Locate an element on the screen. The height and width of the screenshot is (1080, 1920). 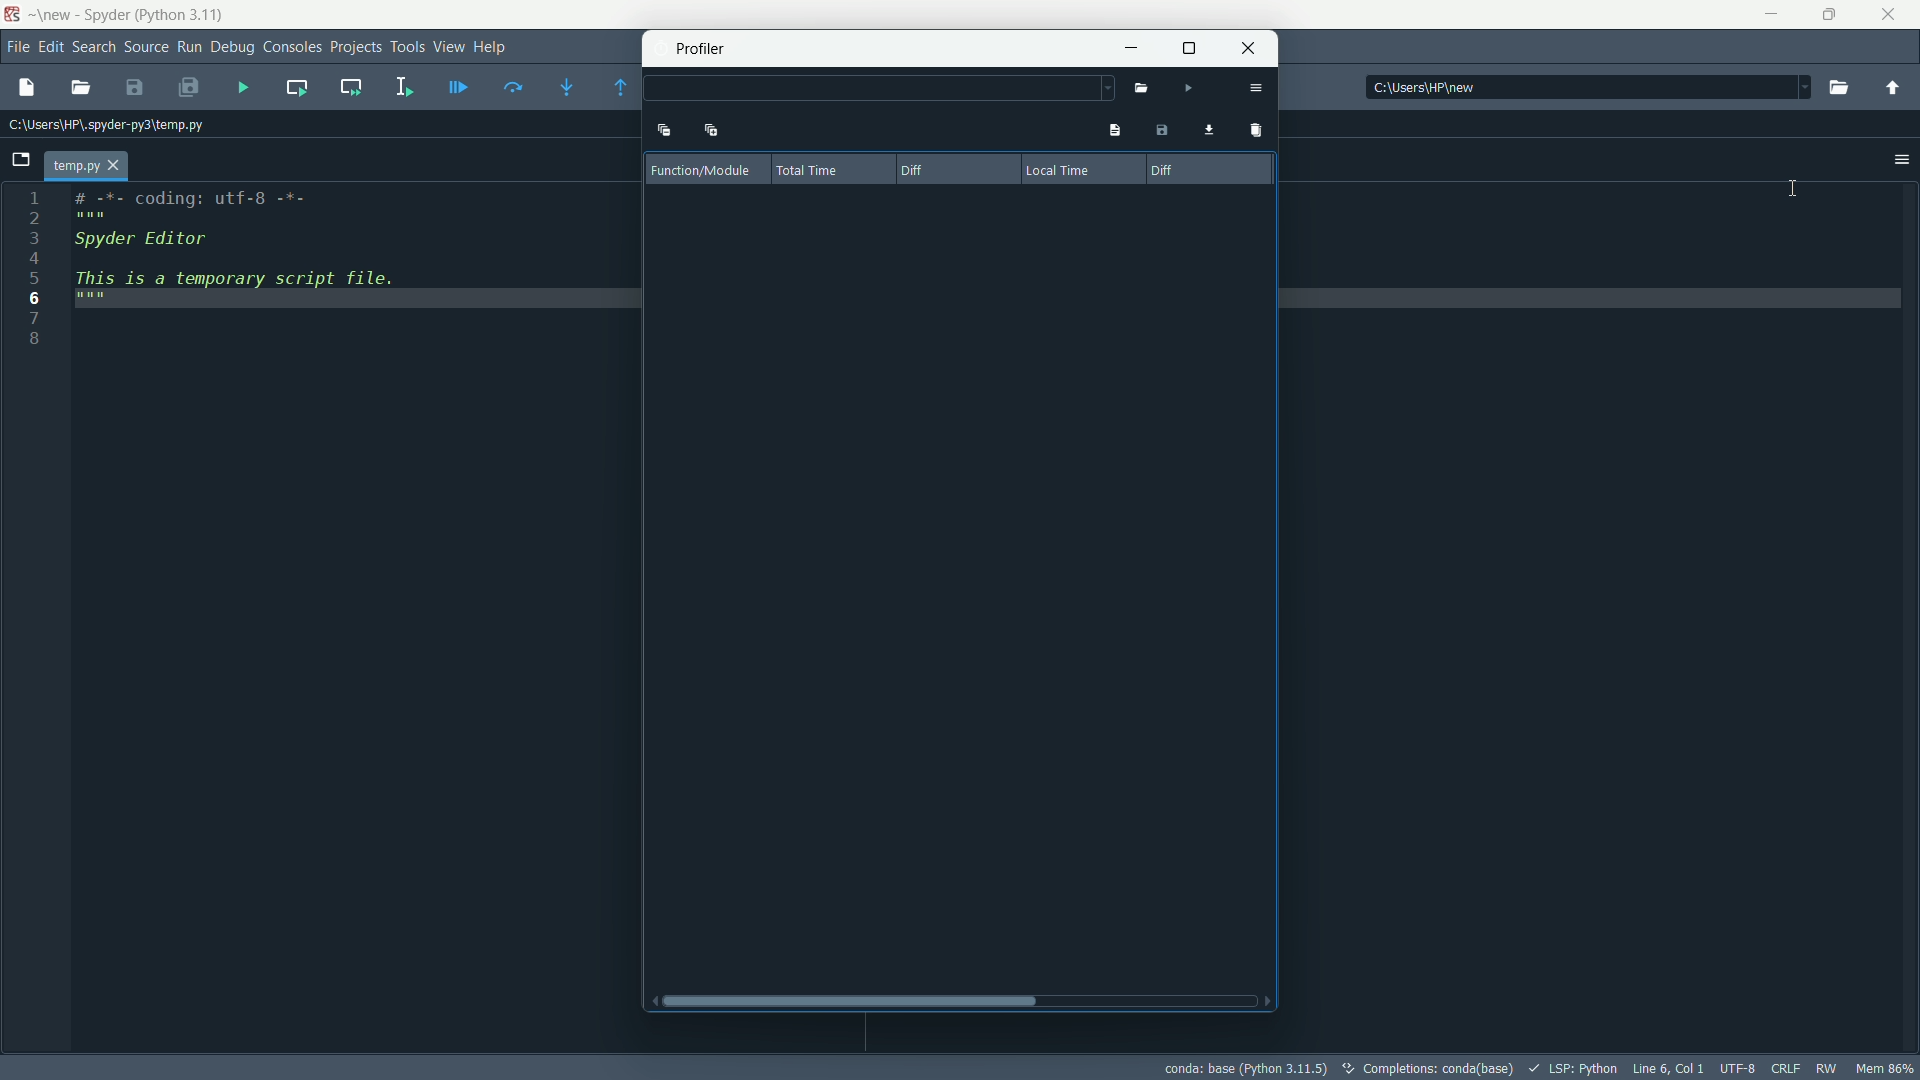
file menu is located at coordinates (15, 49).